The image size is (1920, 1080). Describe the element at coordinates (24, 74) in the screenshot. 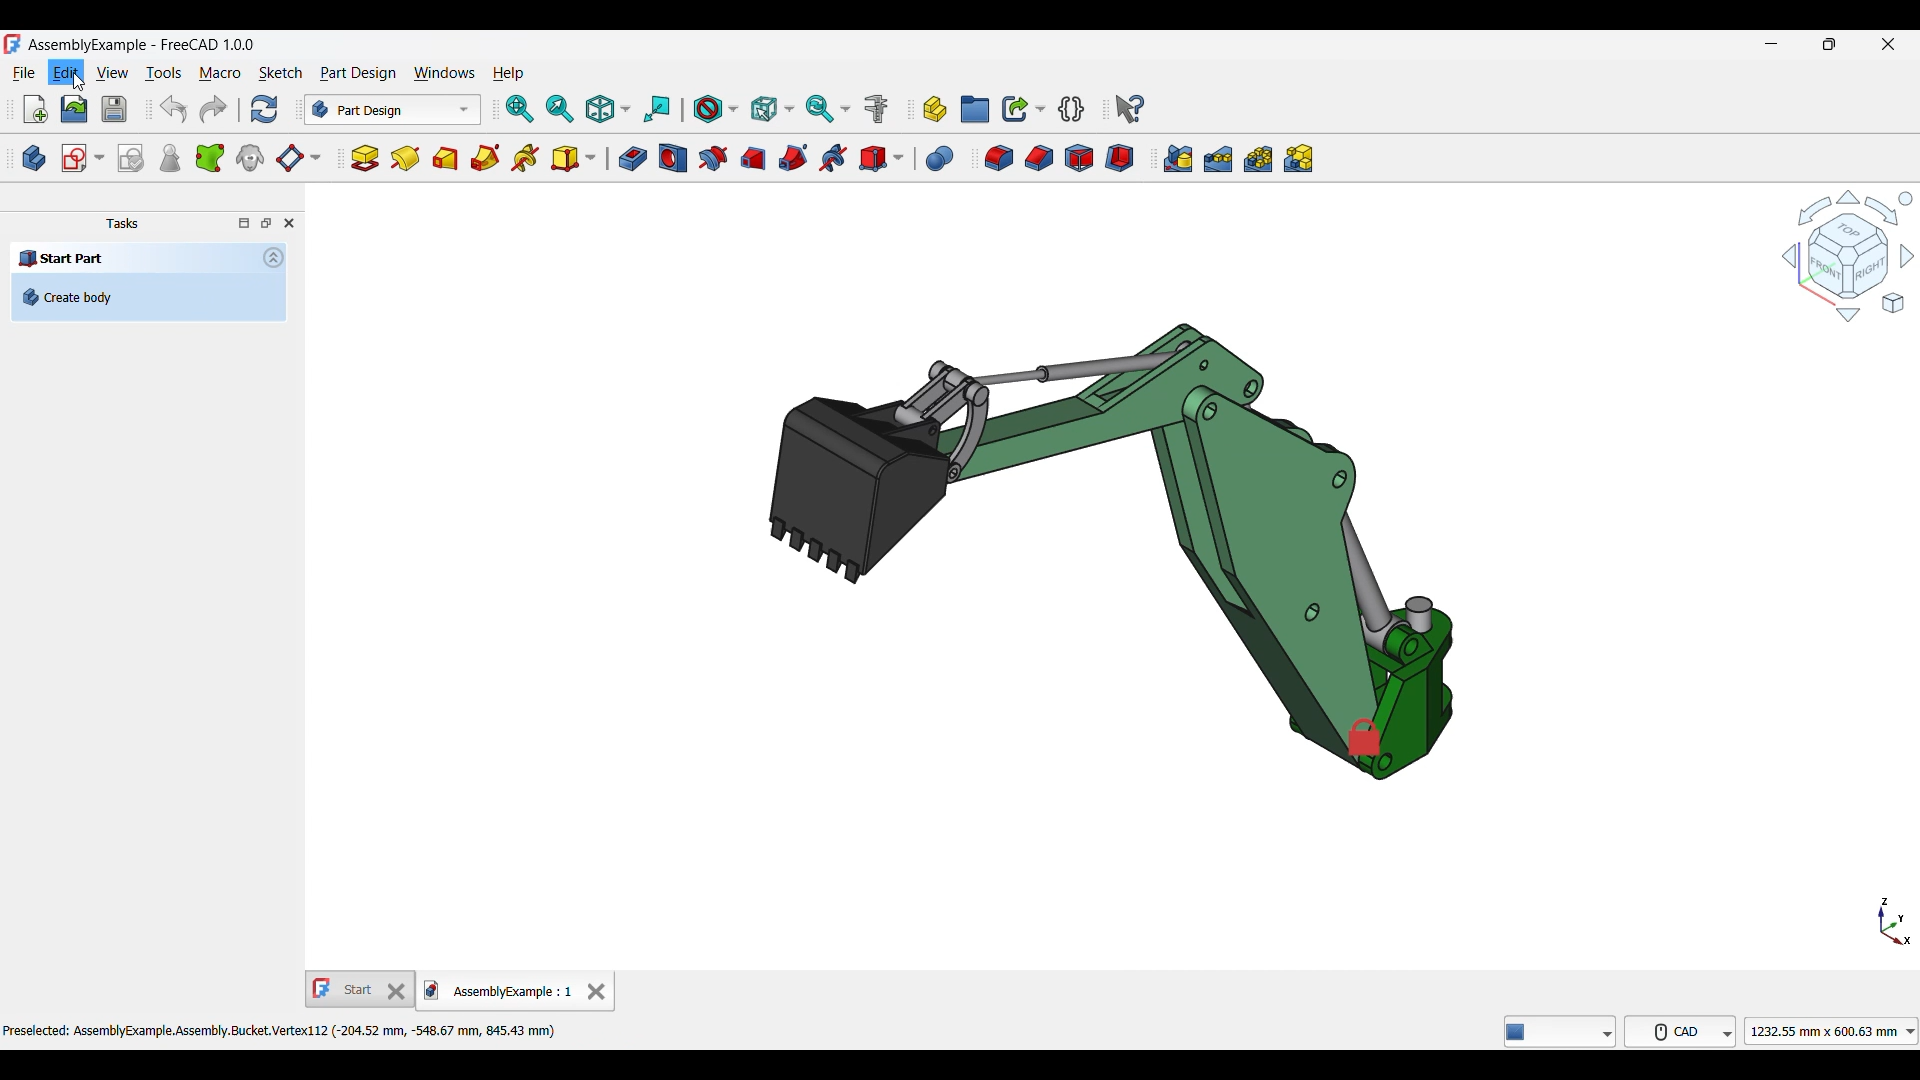

I see `File menu` at that location.